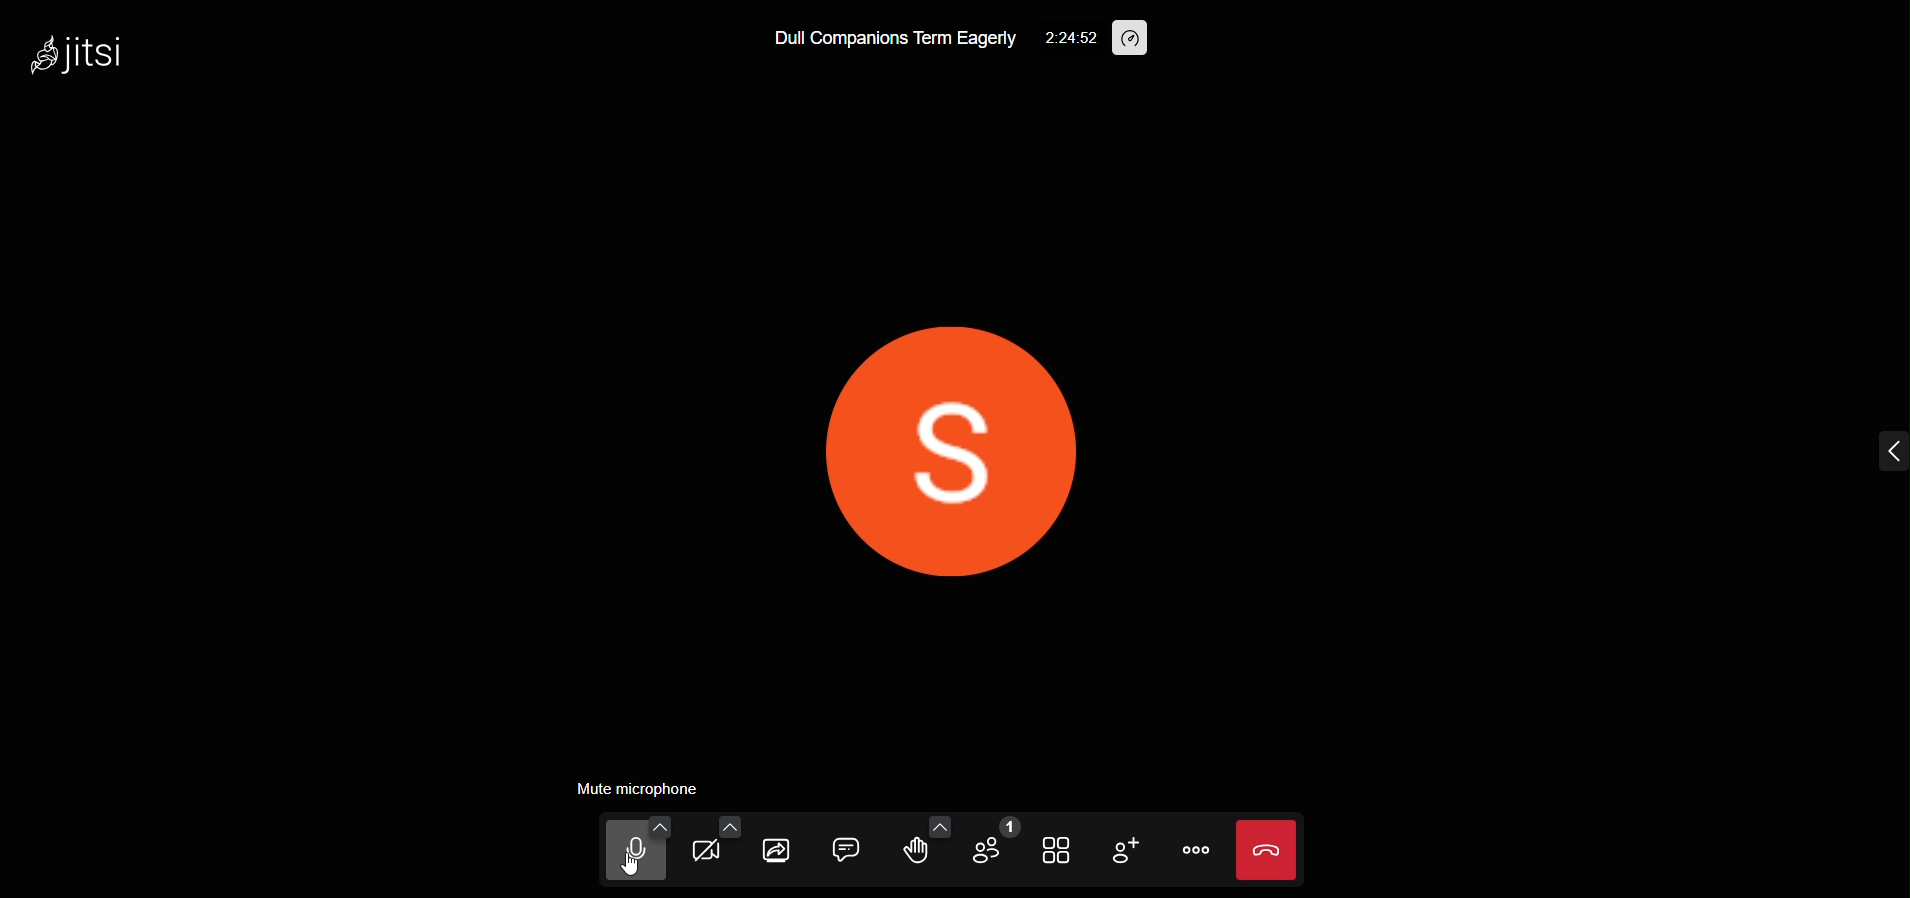  I want to click on mute microphone, so click(645, 791).